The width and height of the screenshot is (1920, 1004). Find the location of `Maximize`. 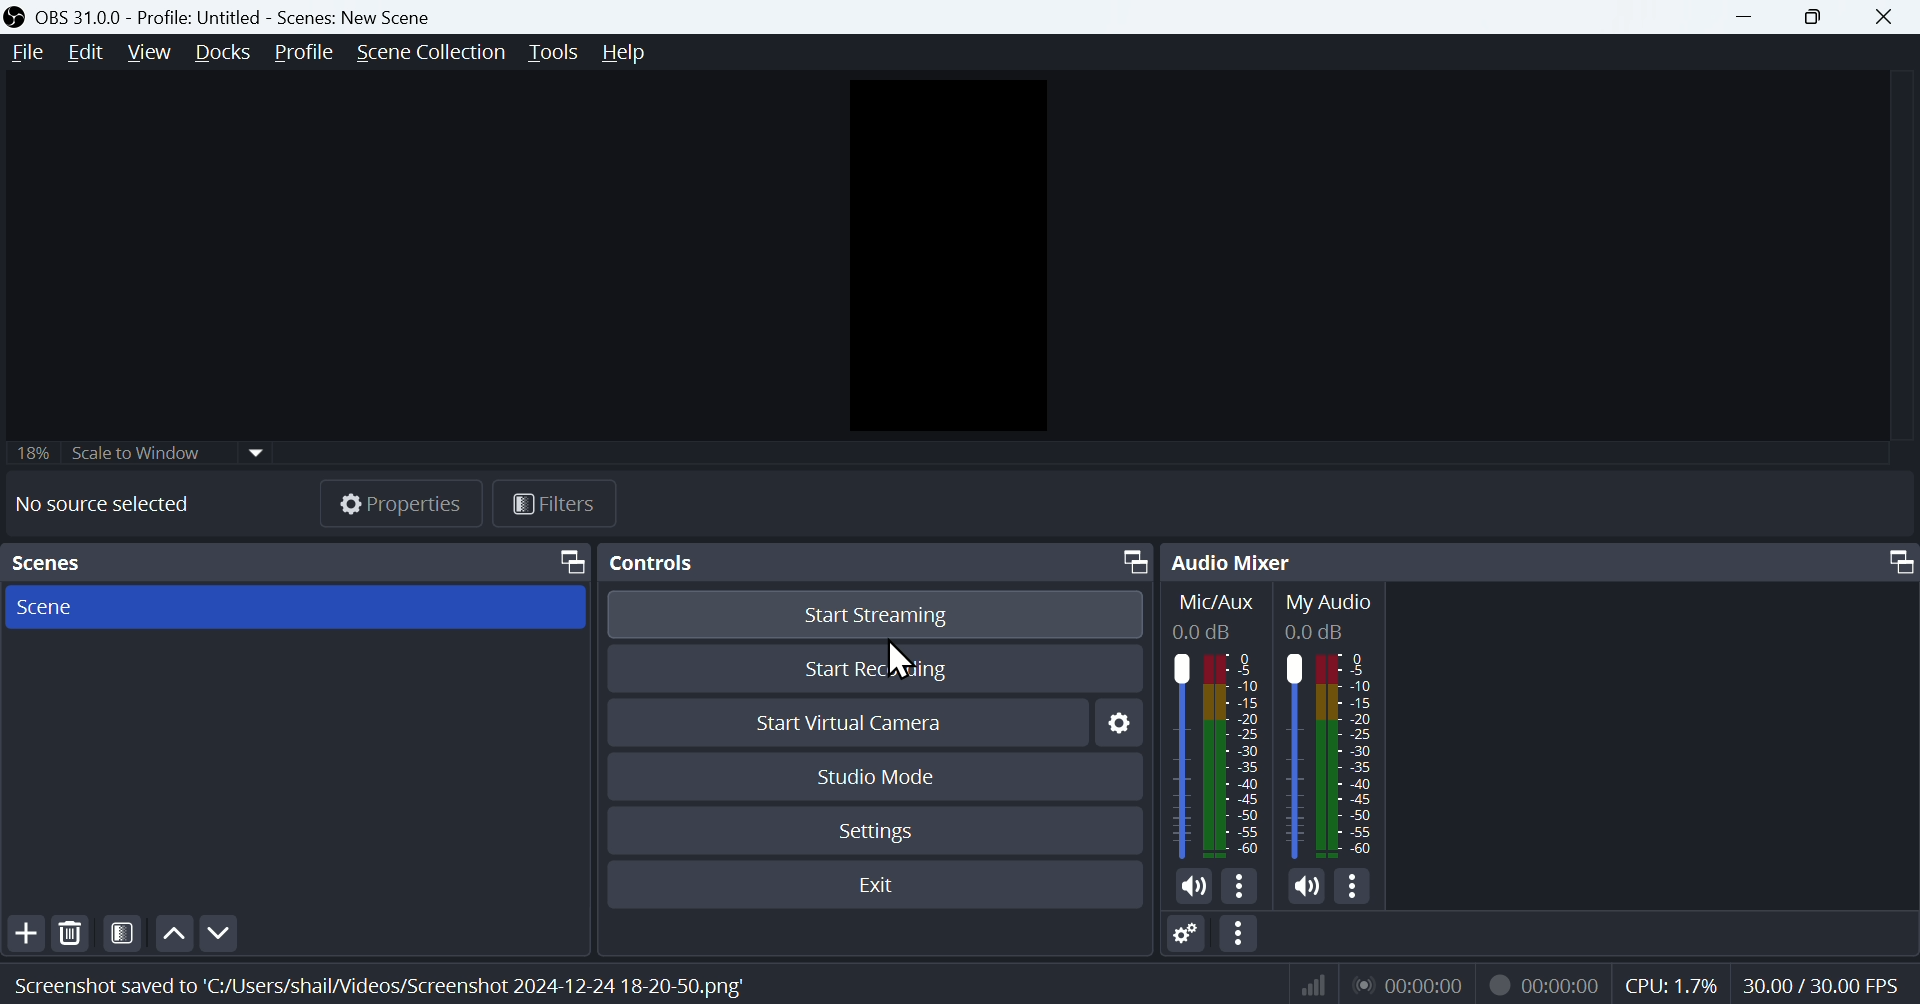

Maximize is located at coordinates (1890, 564).